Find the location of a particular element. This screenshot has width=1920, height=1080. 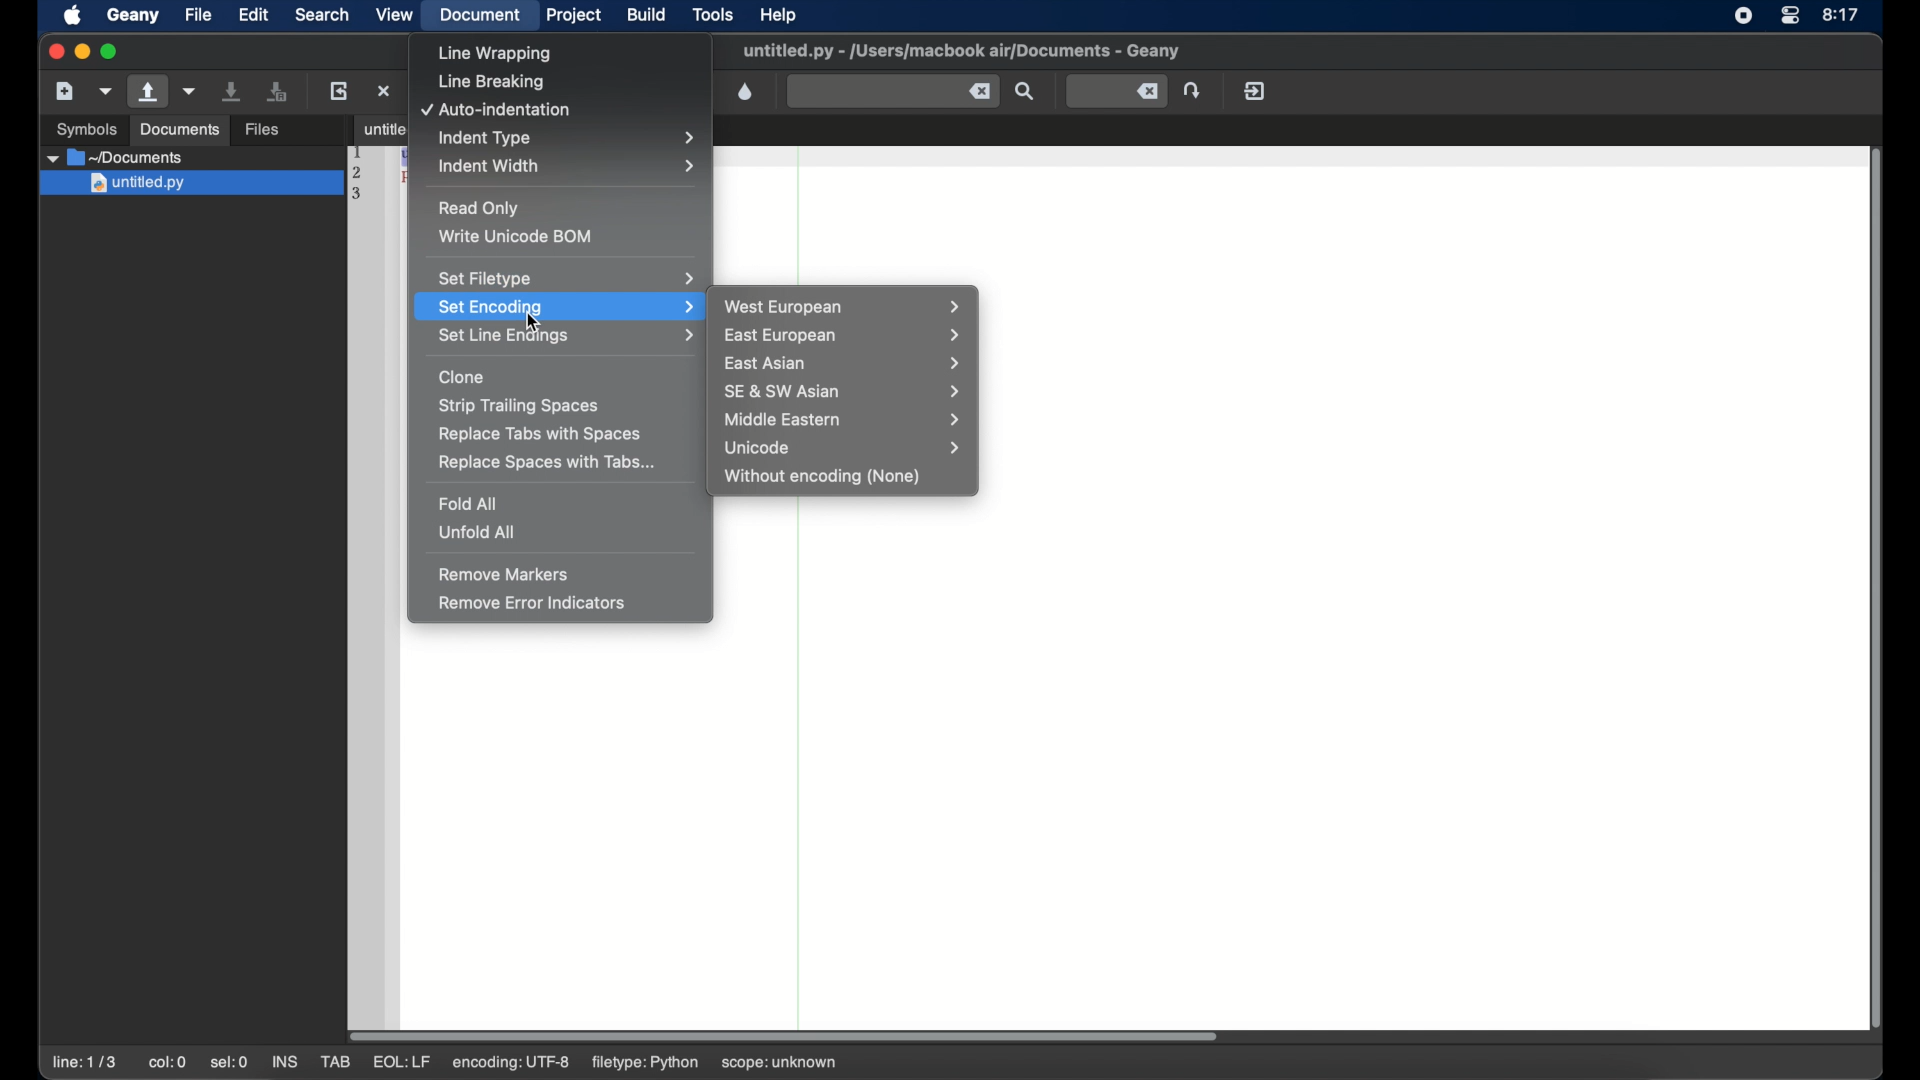

search is located at coordinates (322, 14).